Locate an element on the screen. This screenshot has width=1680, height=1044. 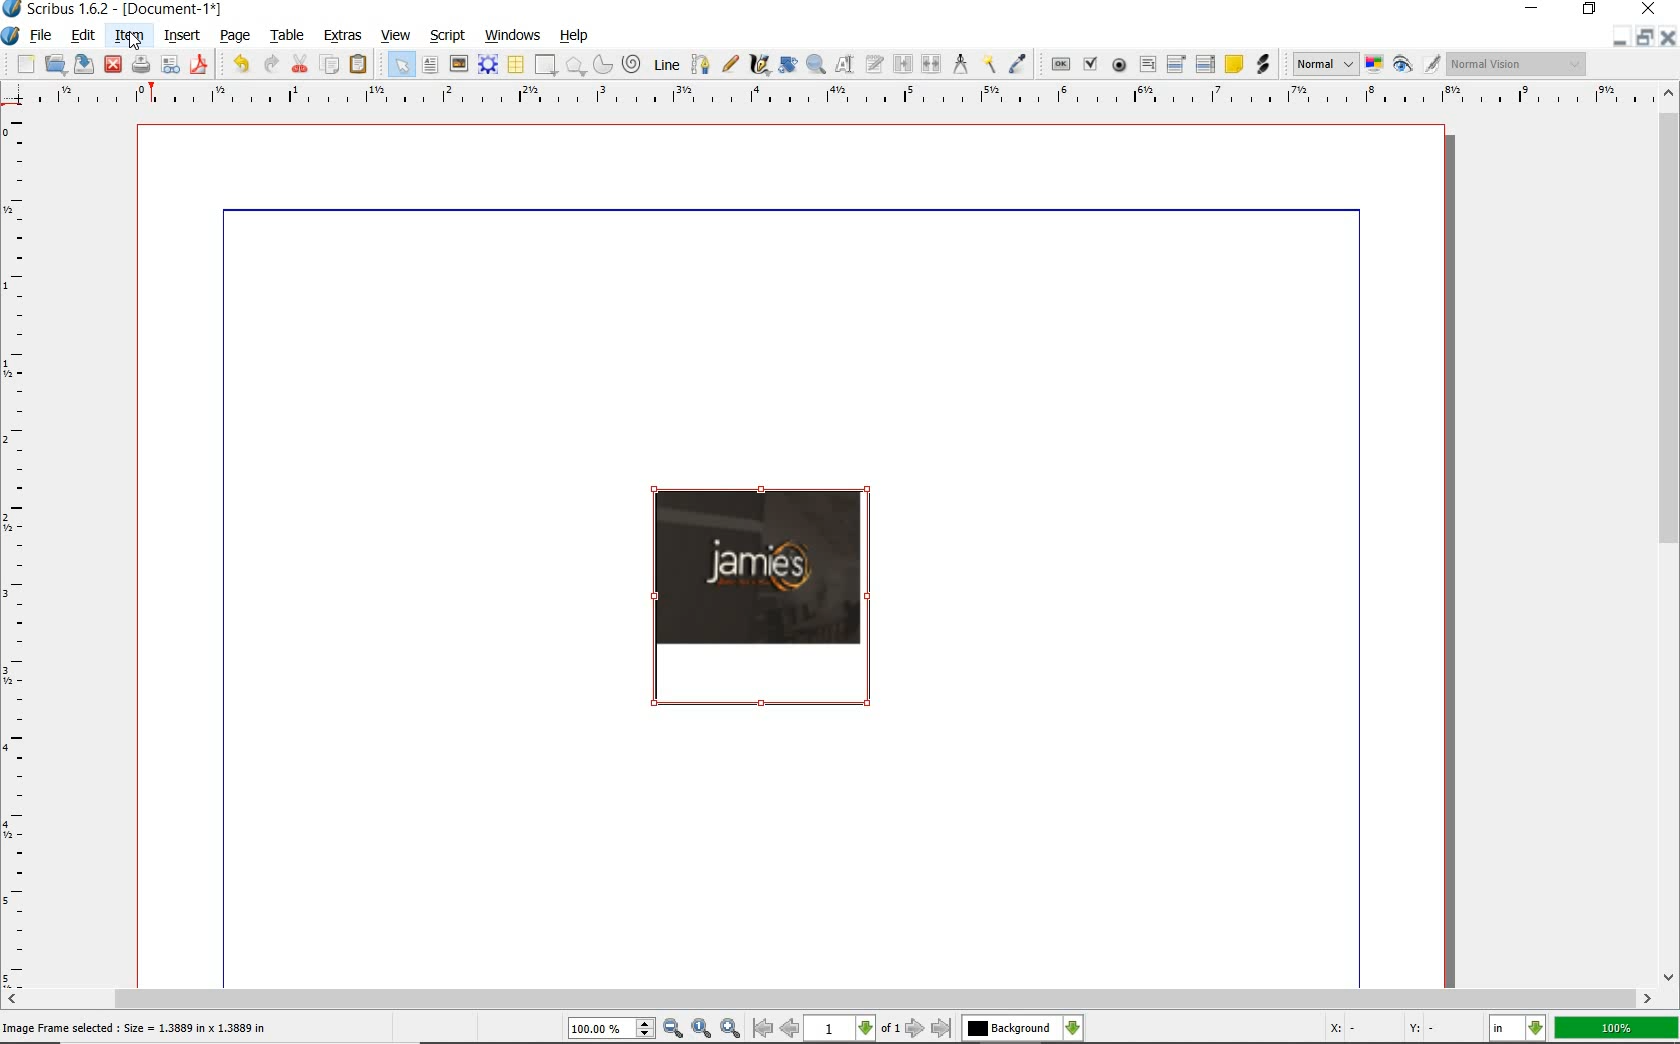
paste is located at coordinates (360, 64).